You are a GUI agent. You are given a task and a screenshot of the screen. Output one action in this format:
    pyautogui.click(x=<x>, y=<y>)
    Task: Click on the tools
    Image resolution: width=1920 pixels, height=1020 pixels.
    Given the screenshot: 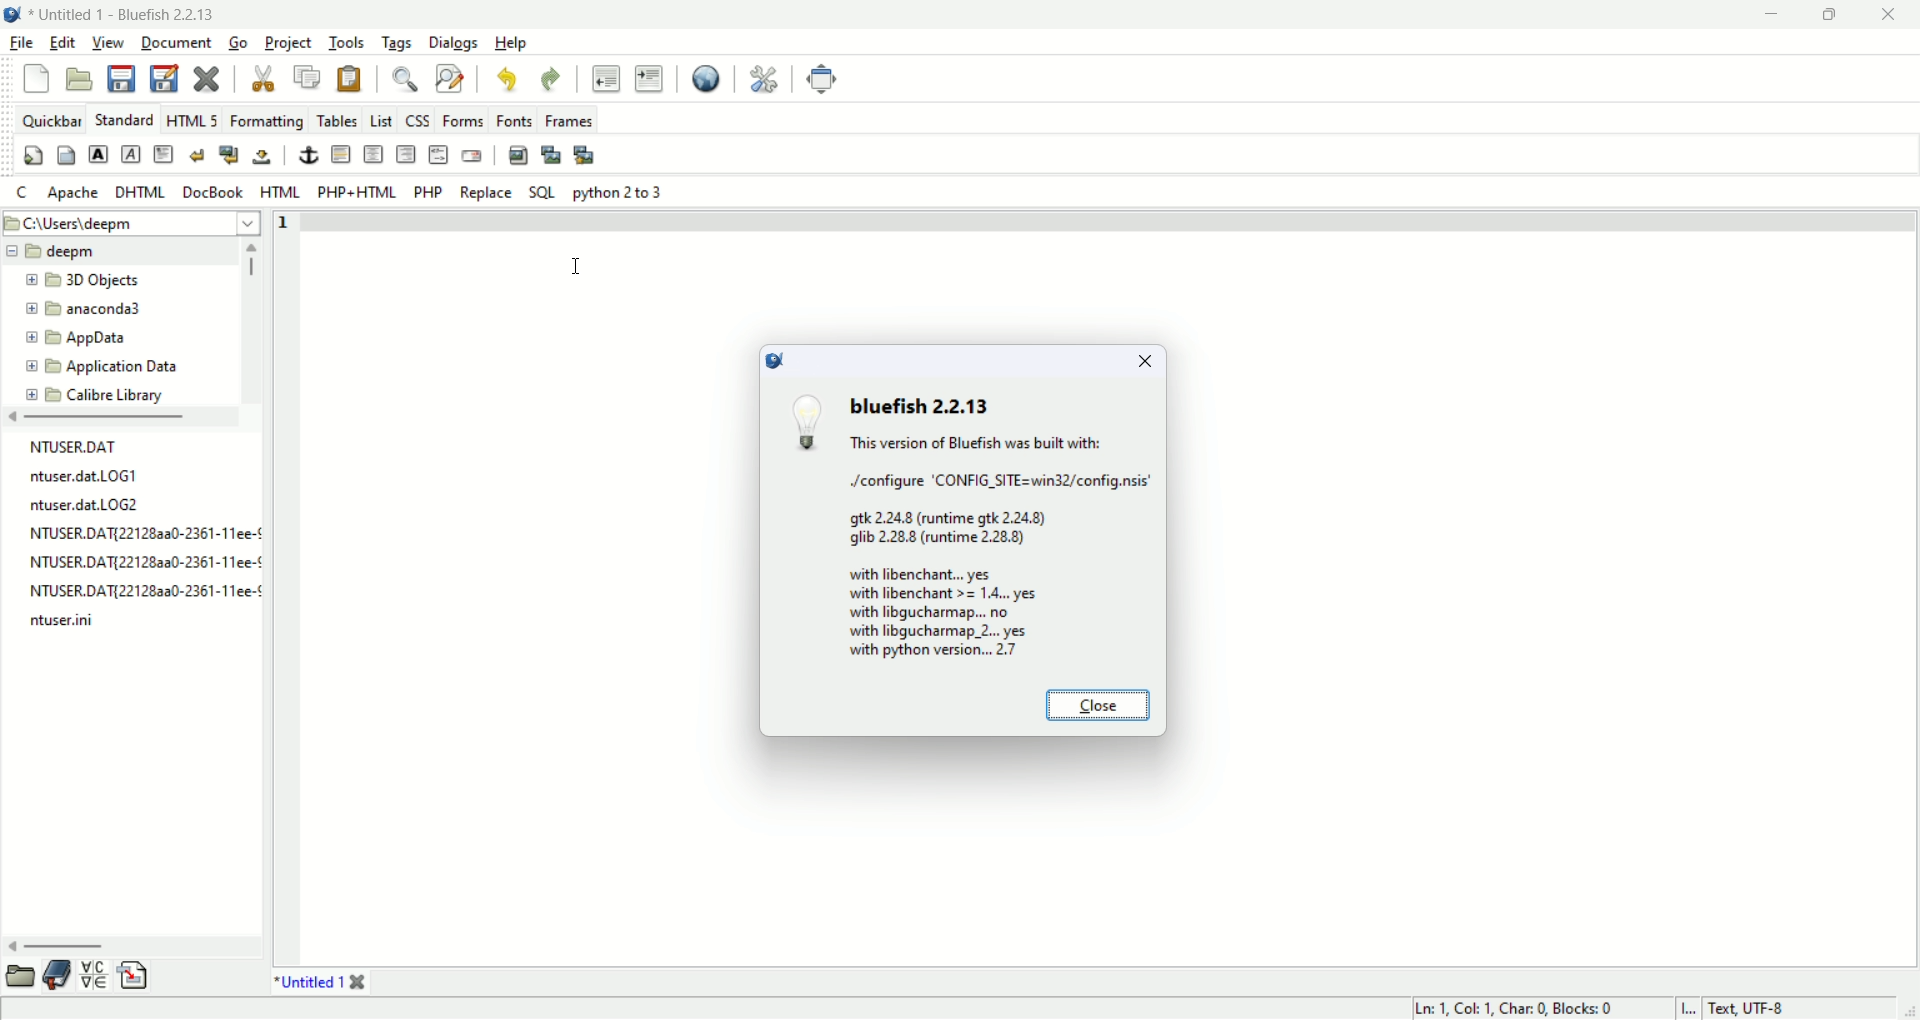 What is the action you would take?
    pyautogui.click(x=346, y=43)
    